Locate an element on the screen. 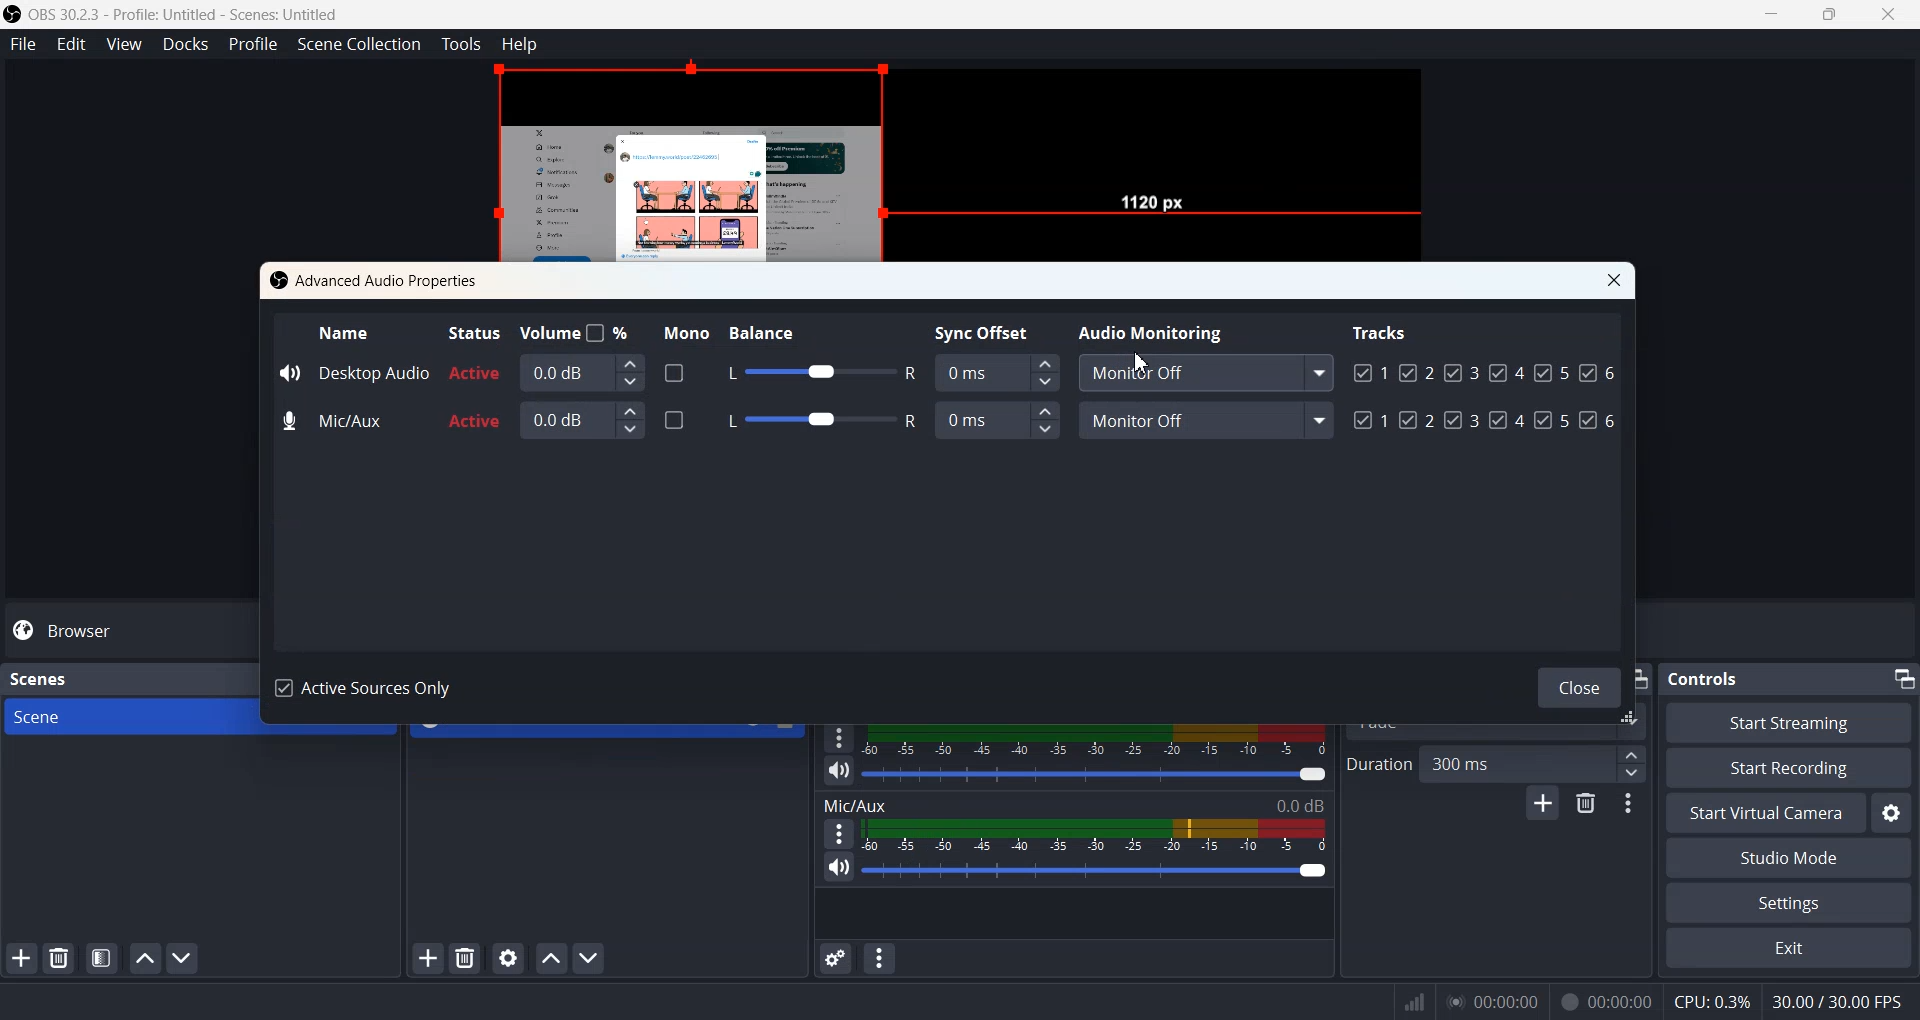 The image size is (1920, 1020). Audio Monitoring is located at coordinates (1156, 330).